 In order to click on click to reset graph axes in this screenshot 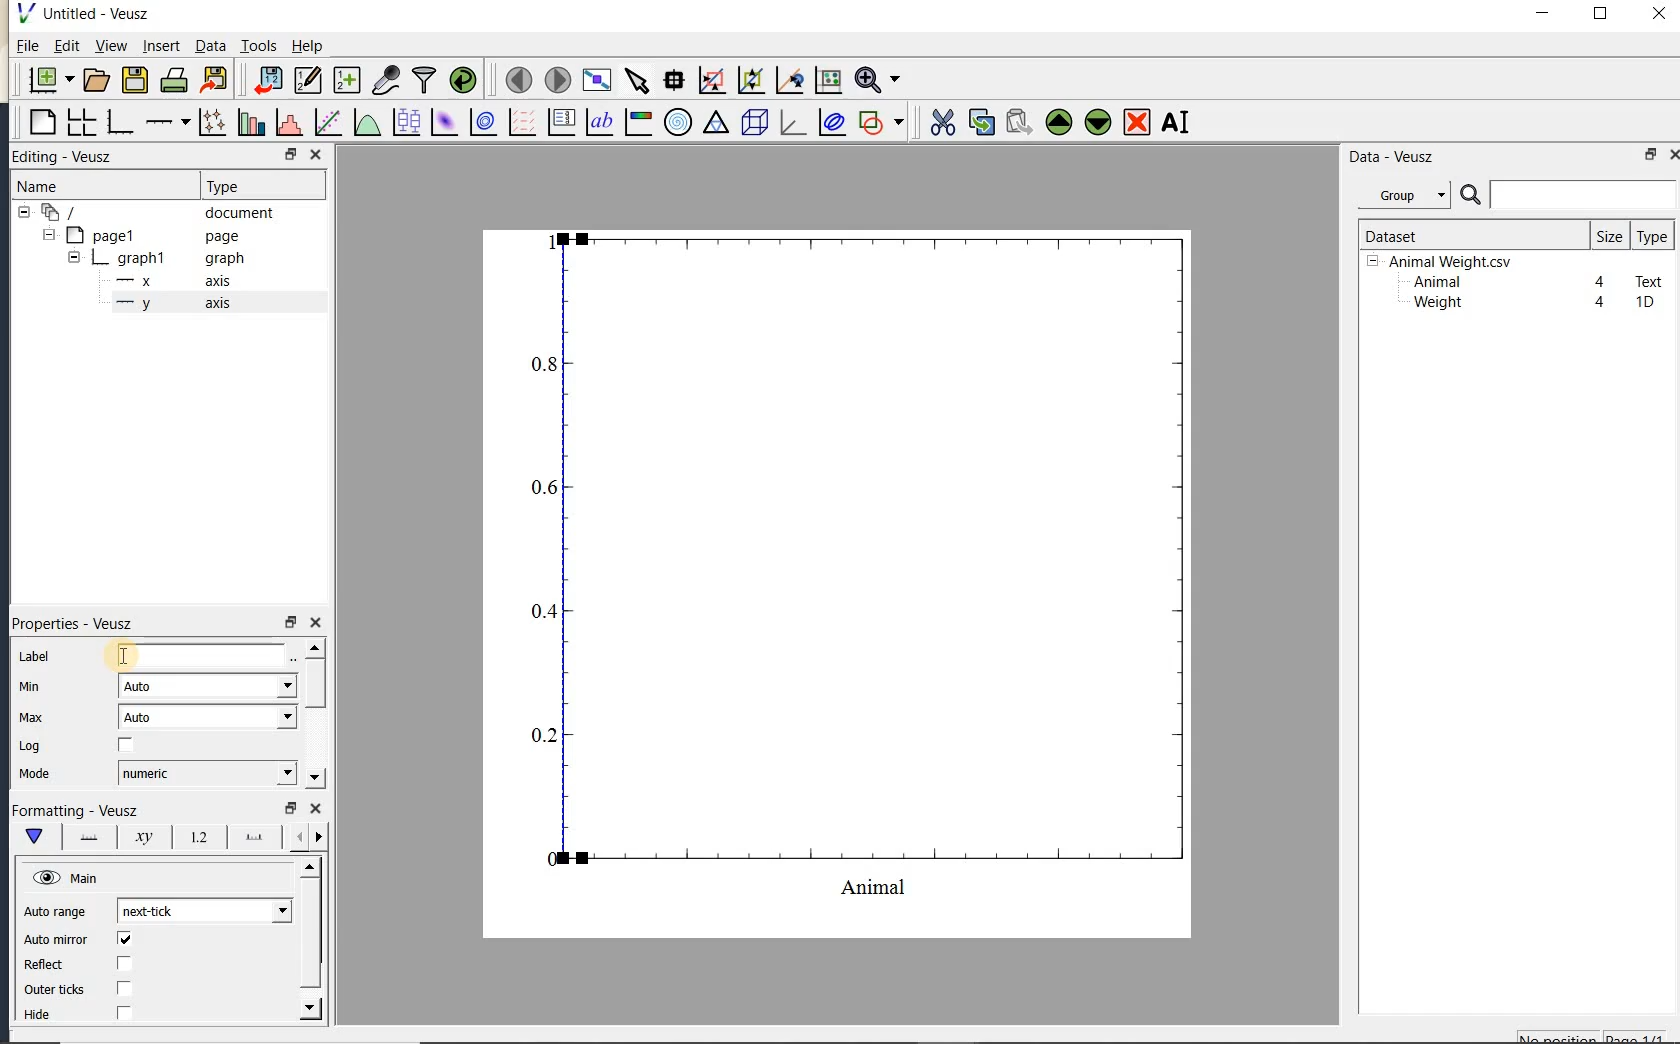, I will do `click(828, 81)`.